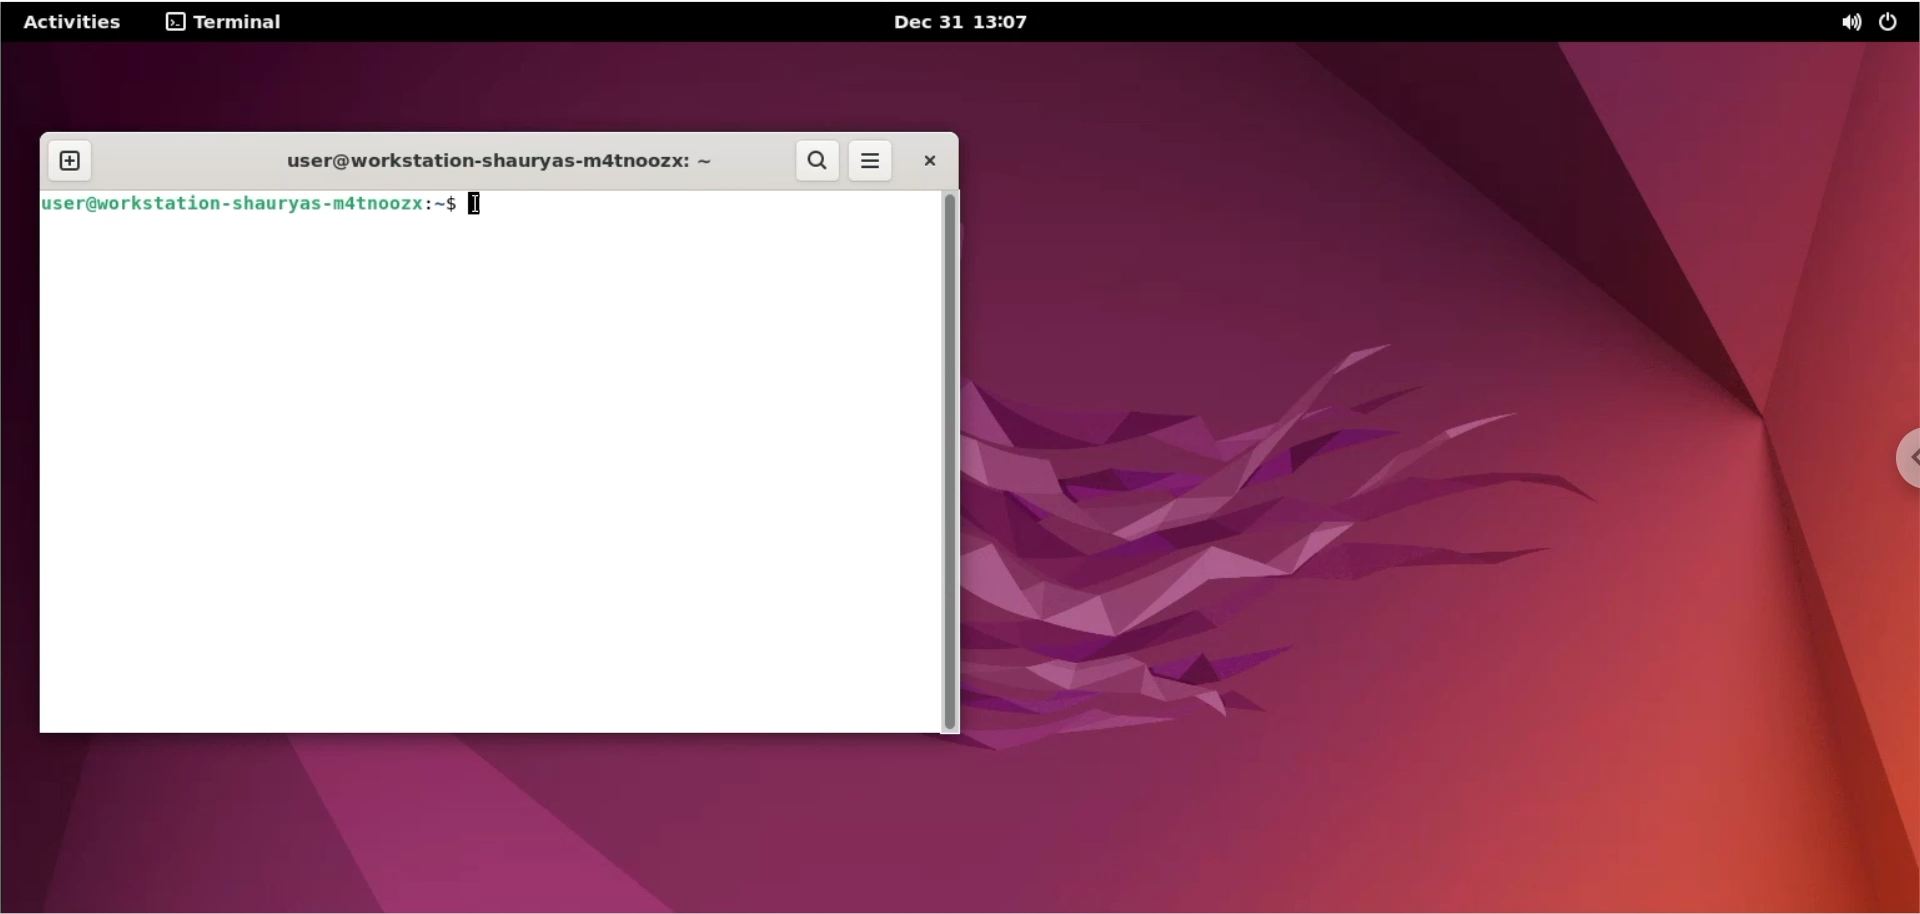 The image size is (1920, 914). I want to click on sound options, so click(1850, 22).